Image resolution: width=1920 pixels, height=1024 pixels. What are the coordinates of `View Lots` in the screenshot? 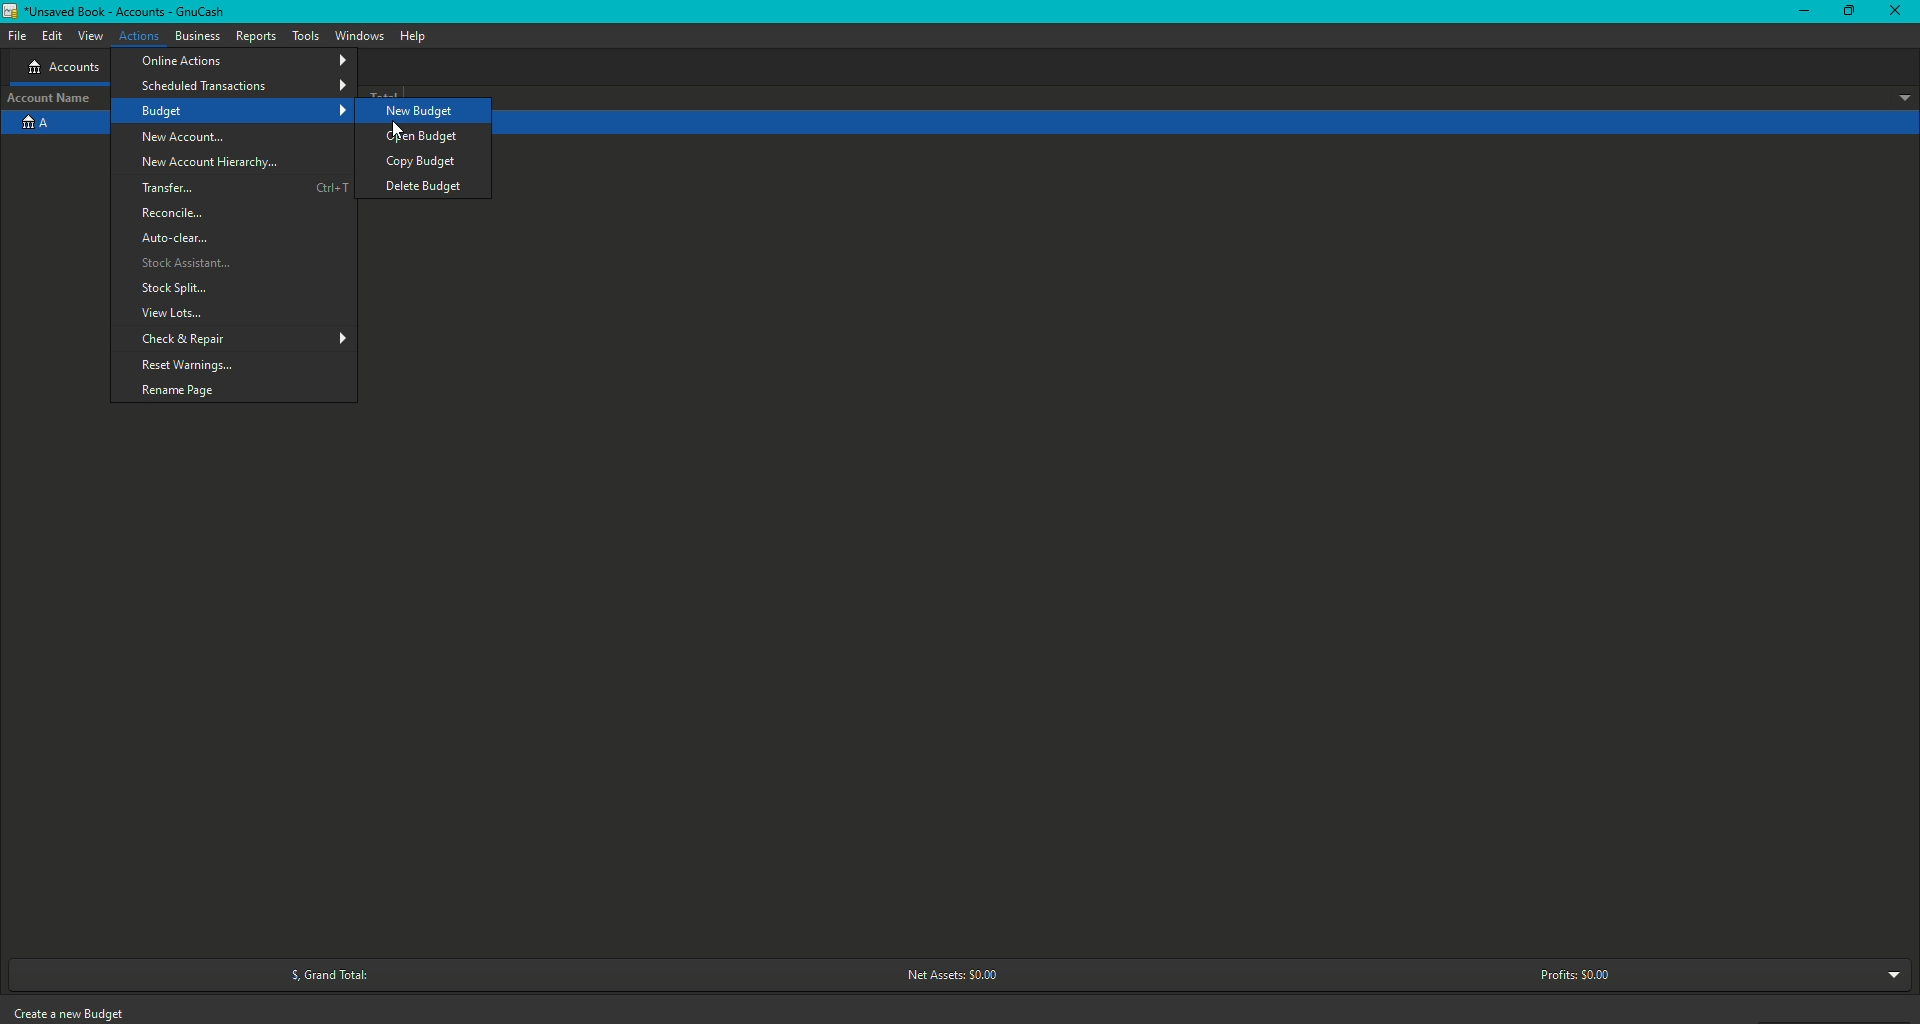 It's located at (174, 315).